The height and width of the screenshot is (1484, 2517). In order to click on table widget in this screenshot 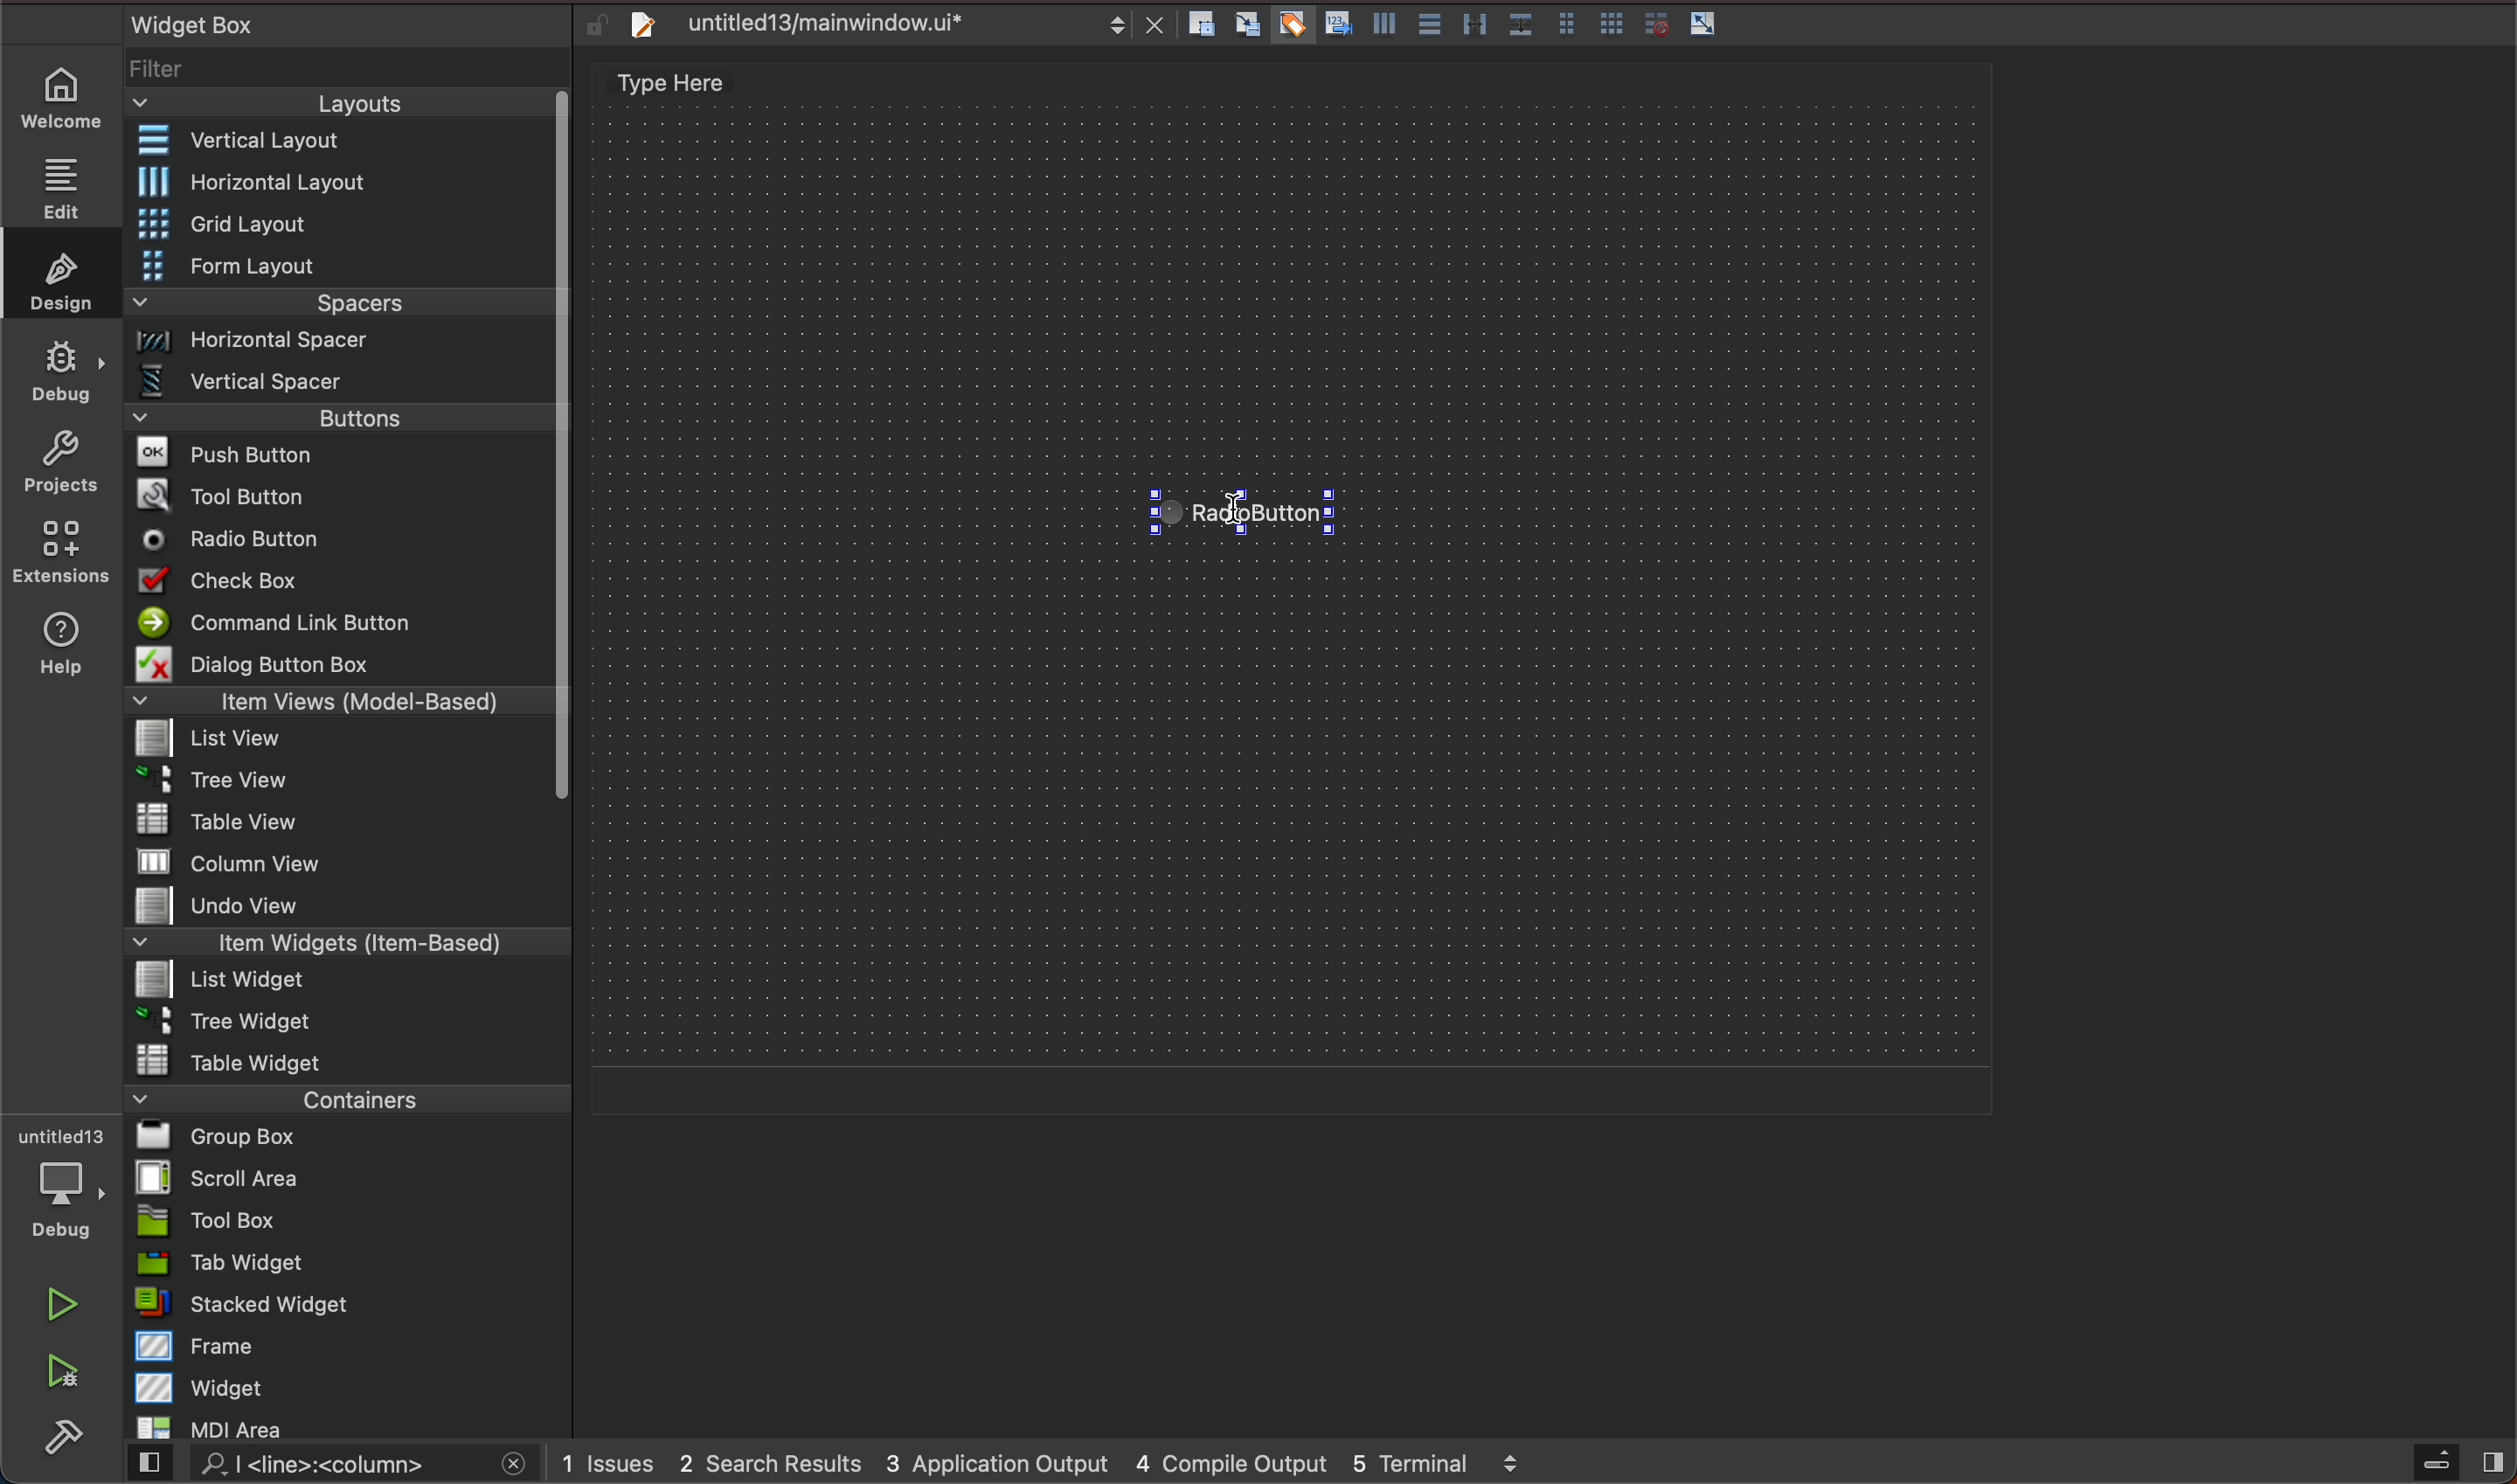, I will do `click(349, 1060)`.